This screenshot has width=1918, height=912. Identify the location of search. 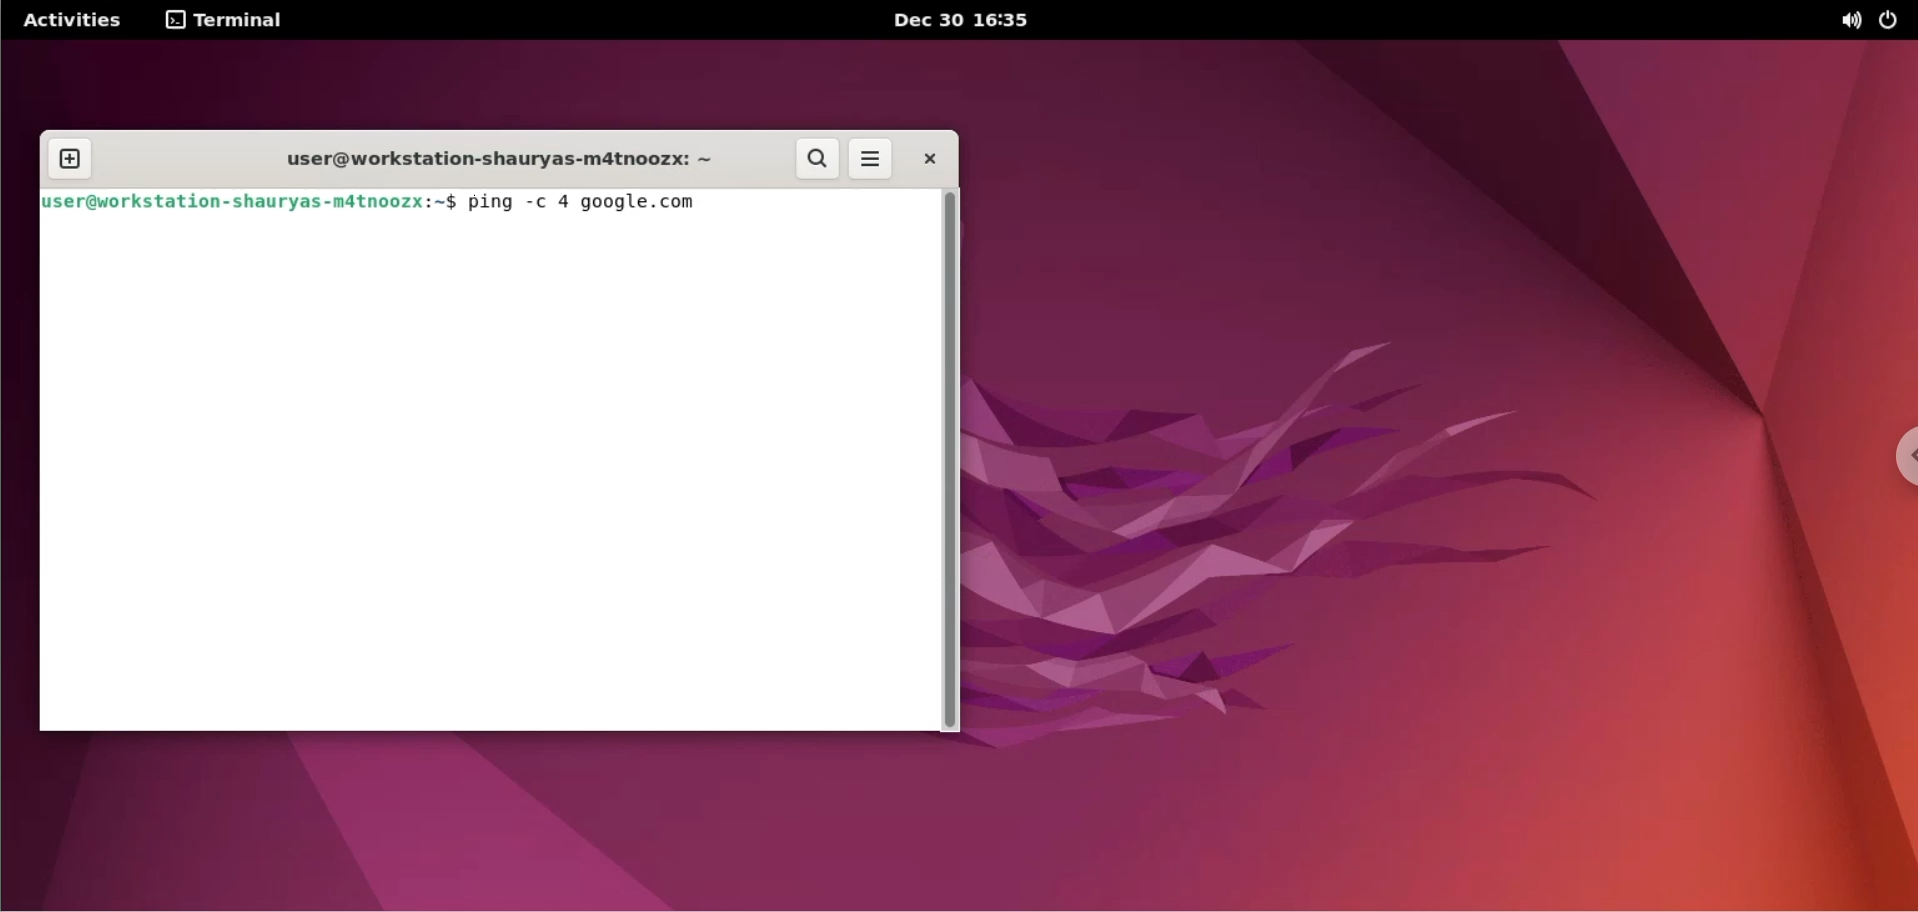
(817, 158).